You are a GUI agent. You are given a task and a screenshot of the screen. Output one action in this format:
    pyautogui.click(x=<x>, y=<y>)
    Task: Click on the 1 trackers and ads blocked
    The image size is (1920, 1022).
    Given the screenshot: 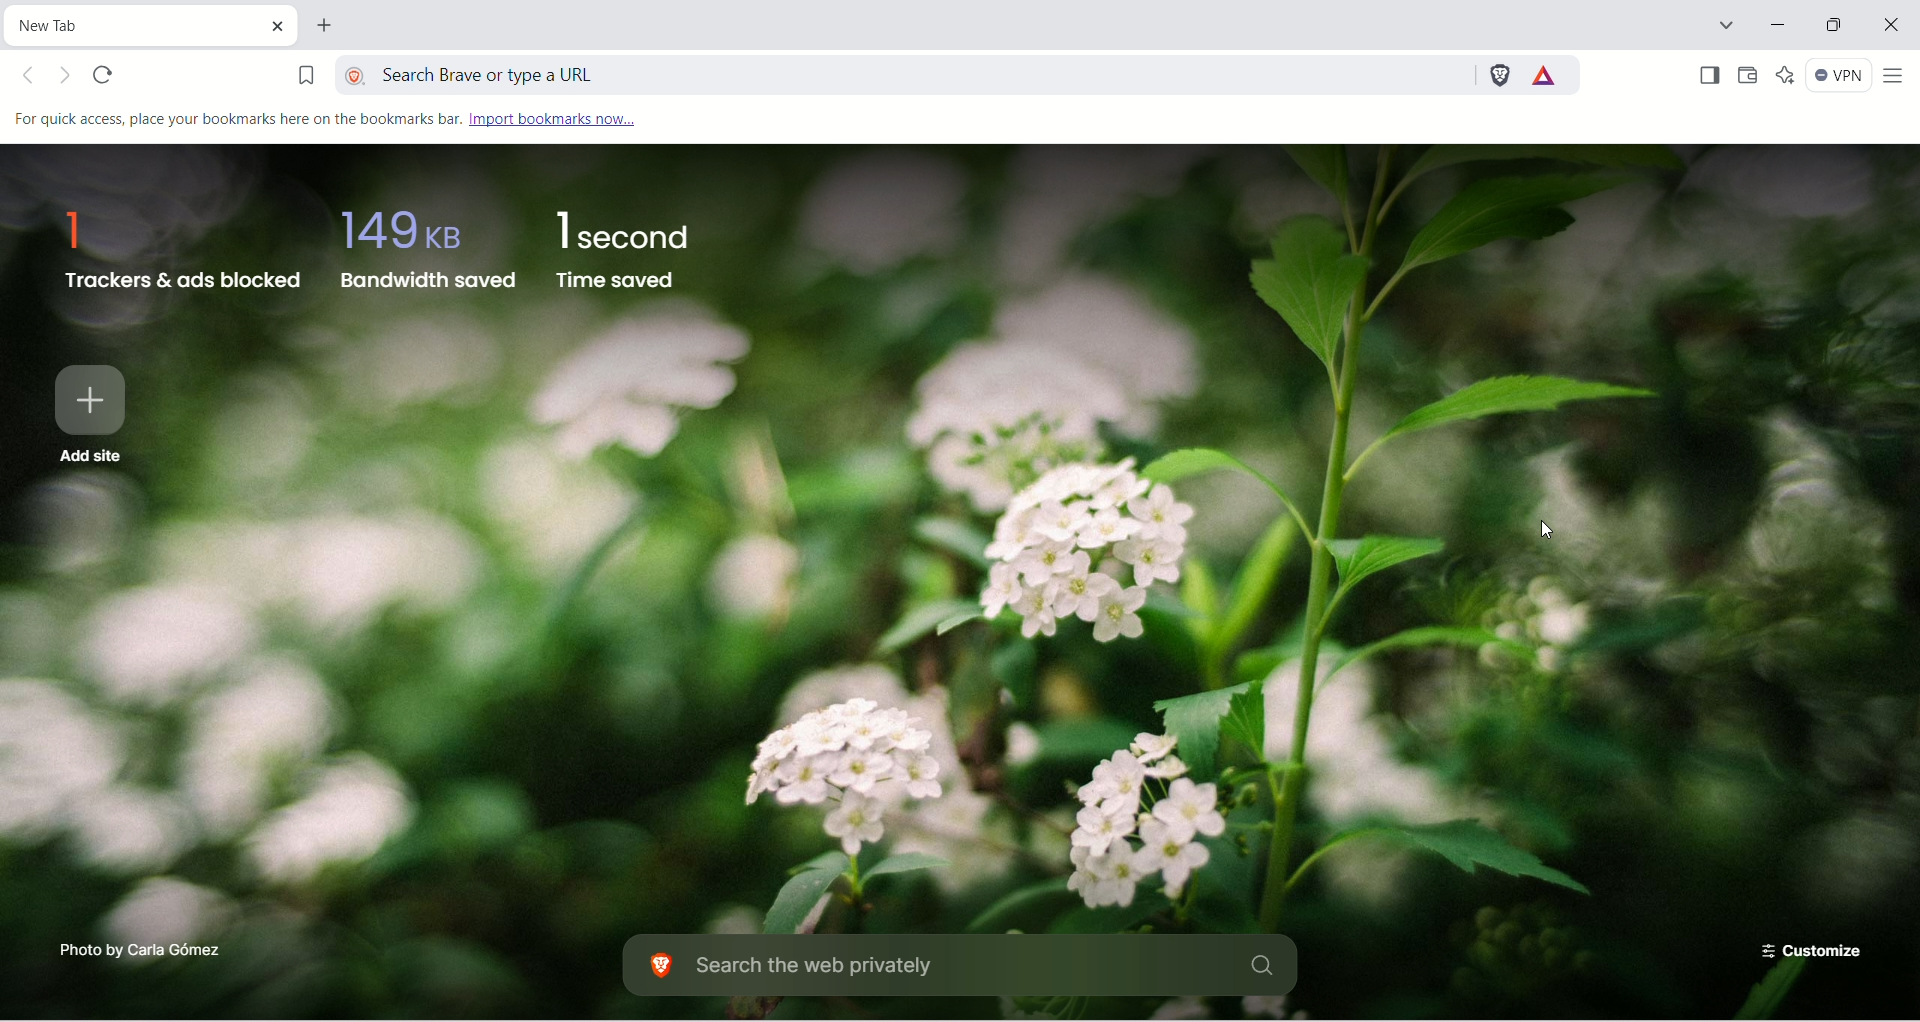 What is the action you would take?
    pyautogui.click(x=175, y=250)
    